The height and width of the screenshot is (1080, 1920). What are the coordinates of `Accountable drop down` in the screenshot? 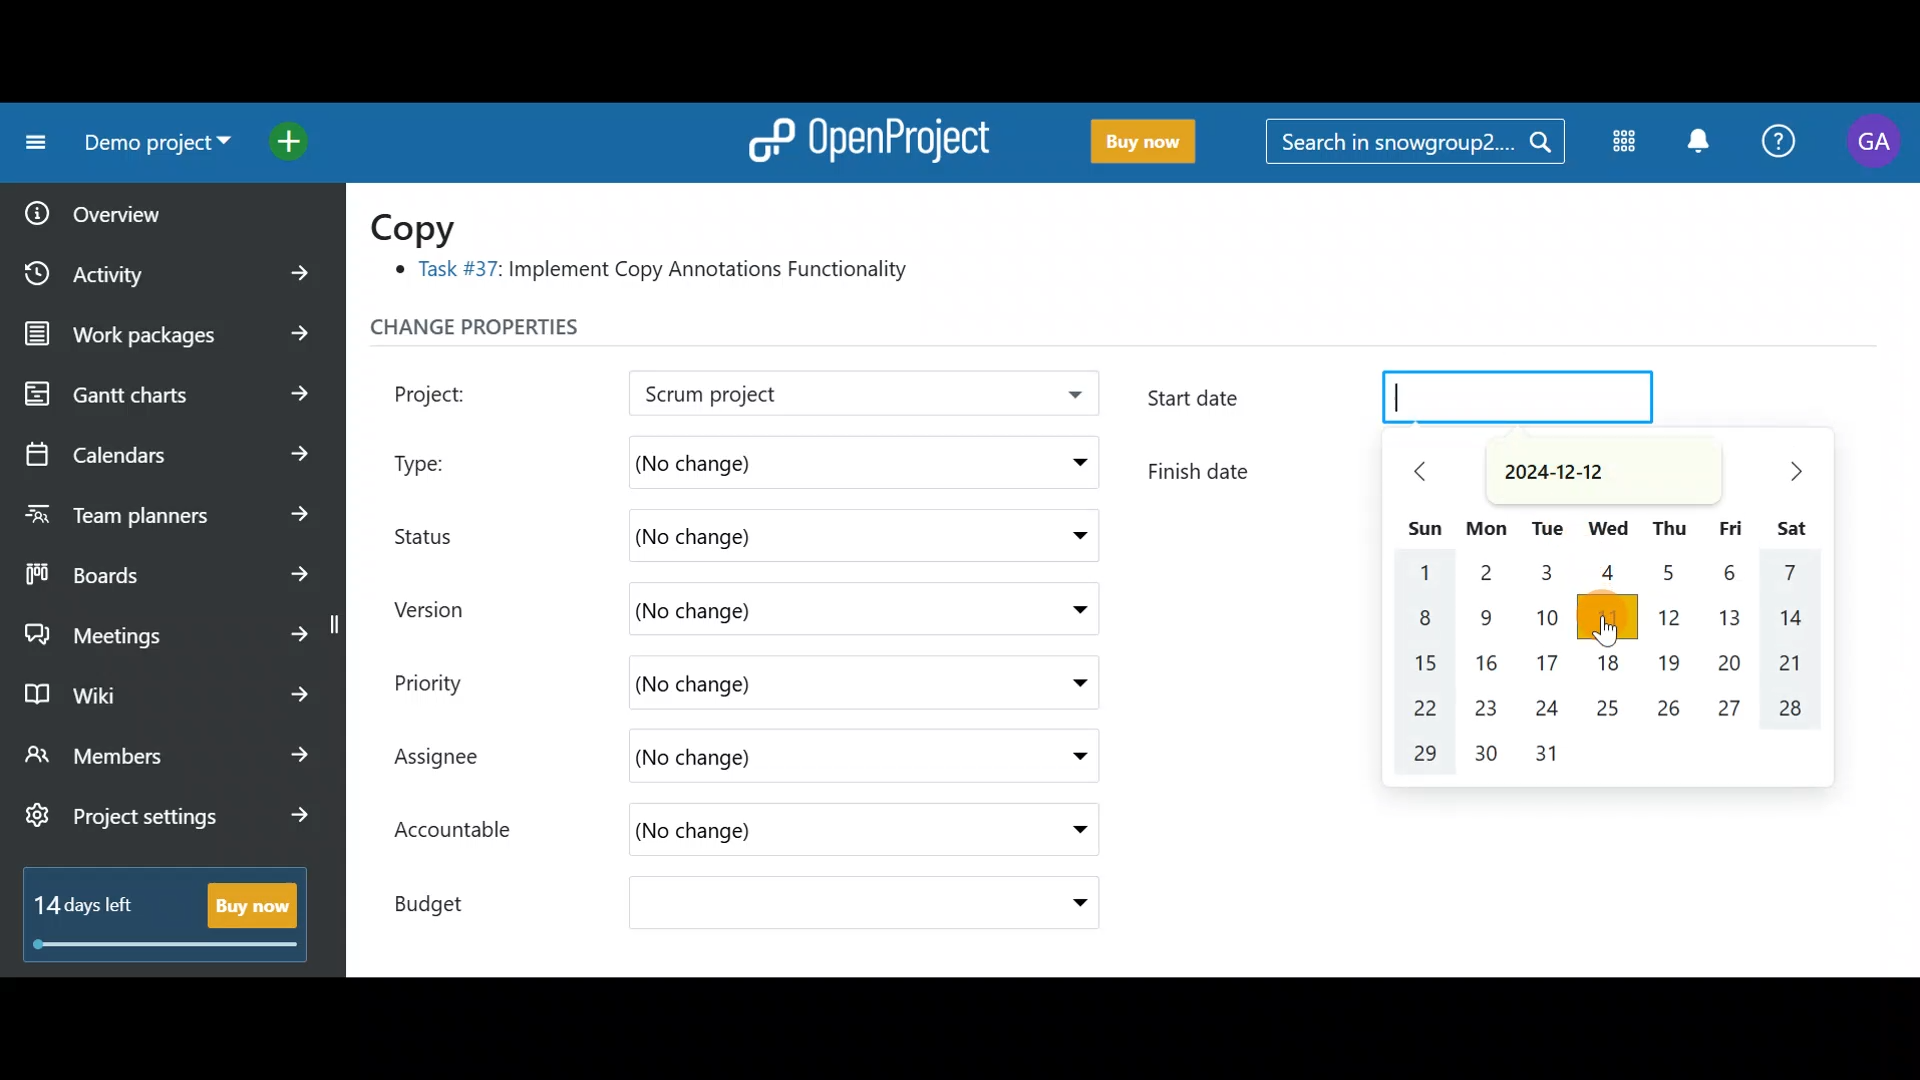 It's located at (1069, 831).